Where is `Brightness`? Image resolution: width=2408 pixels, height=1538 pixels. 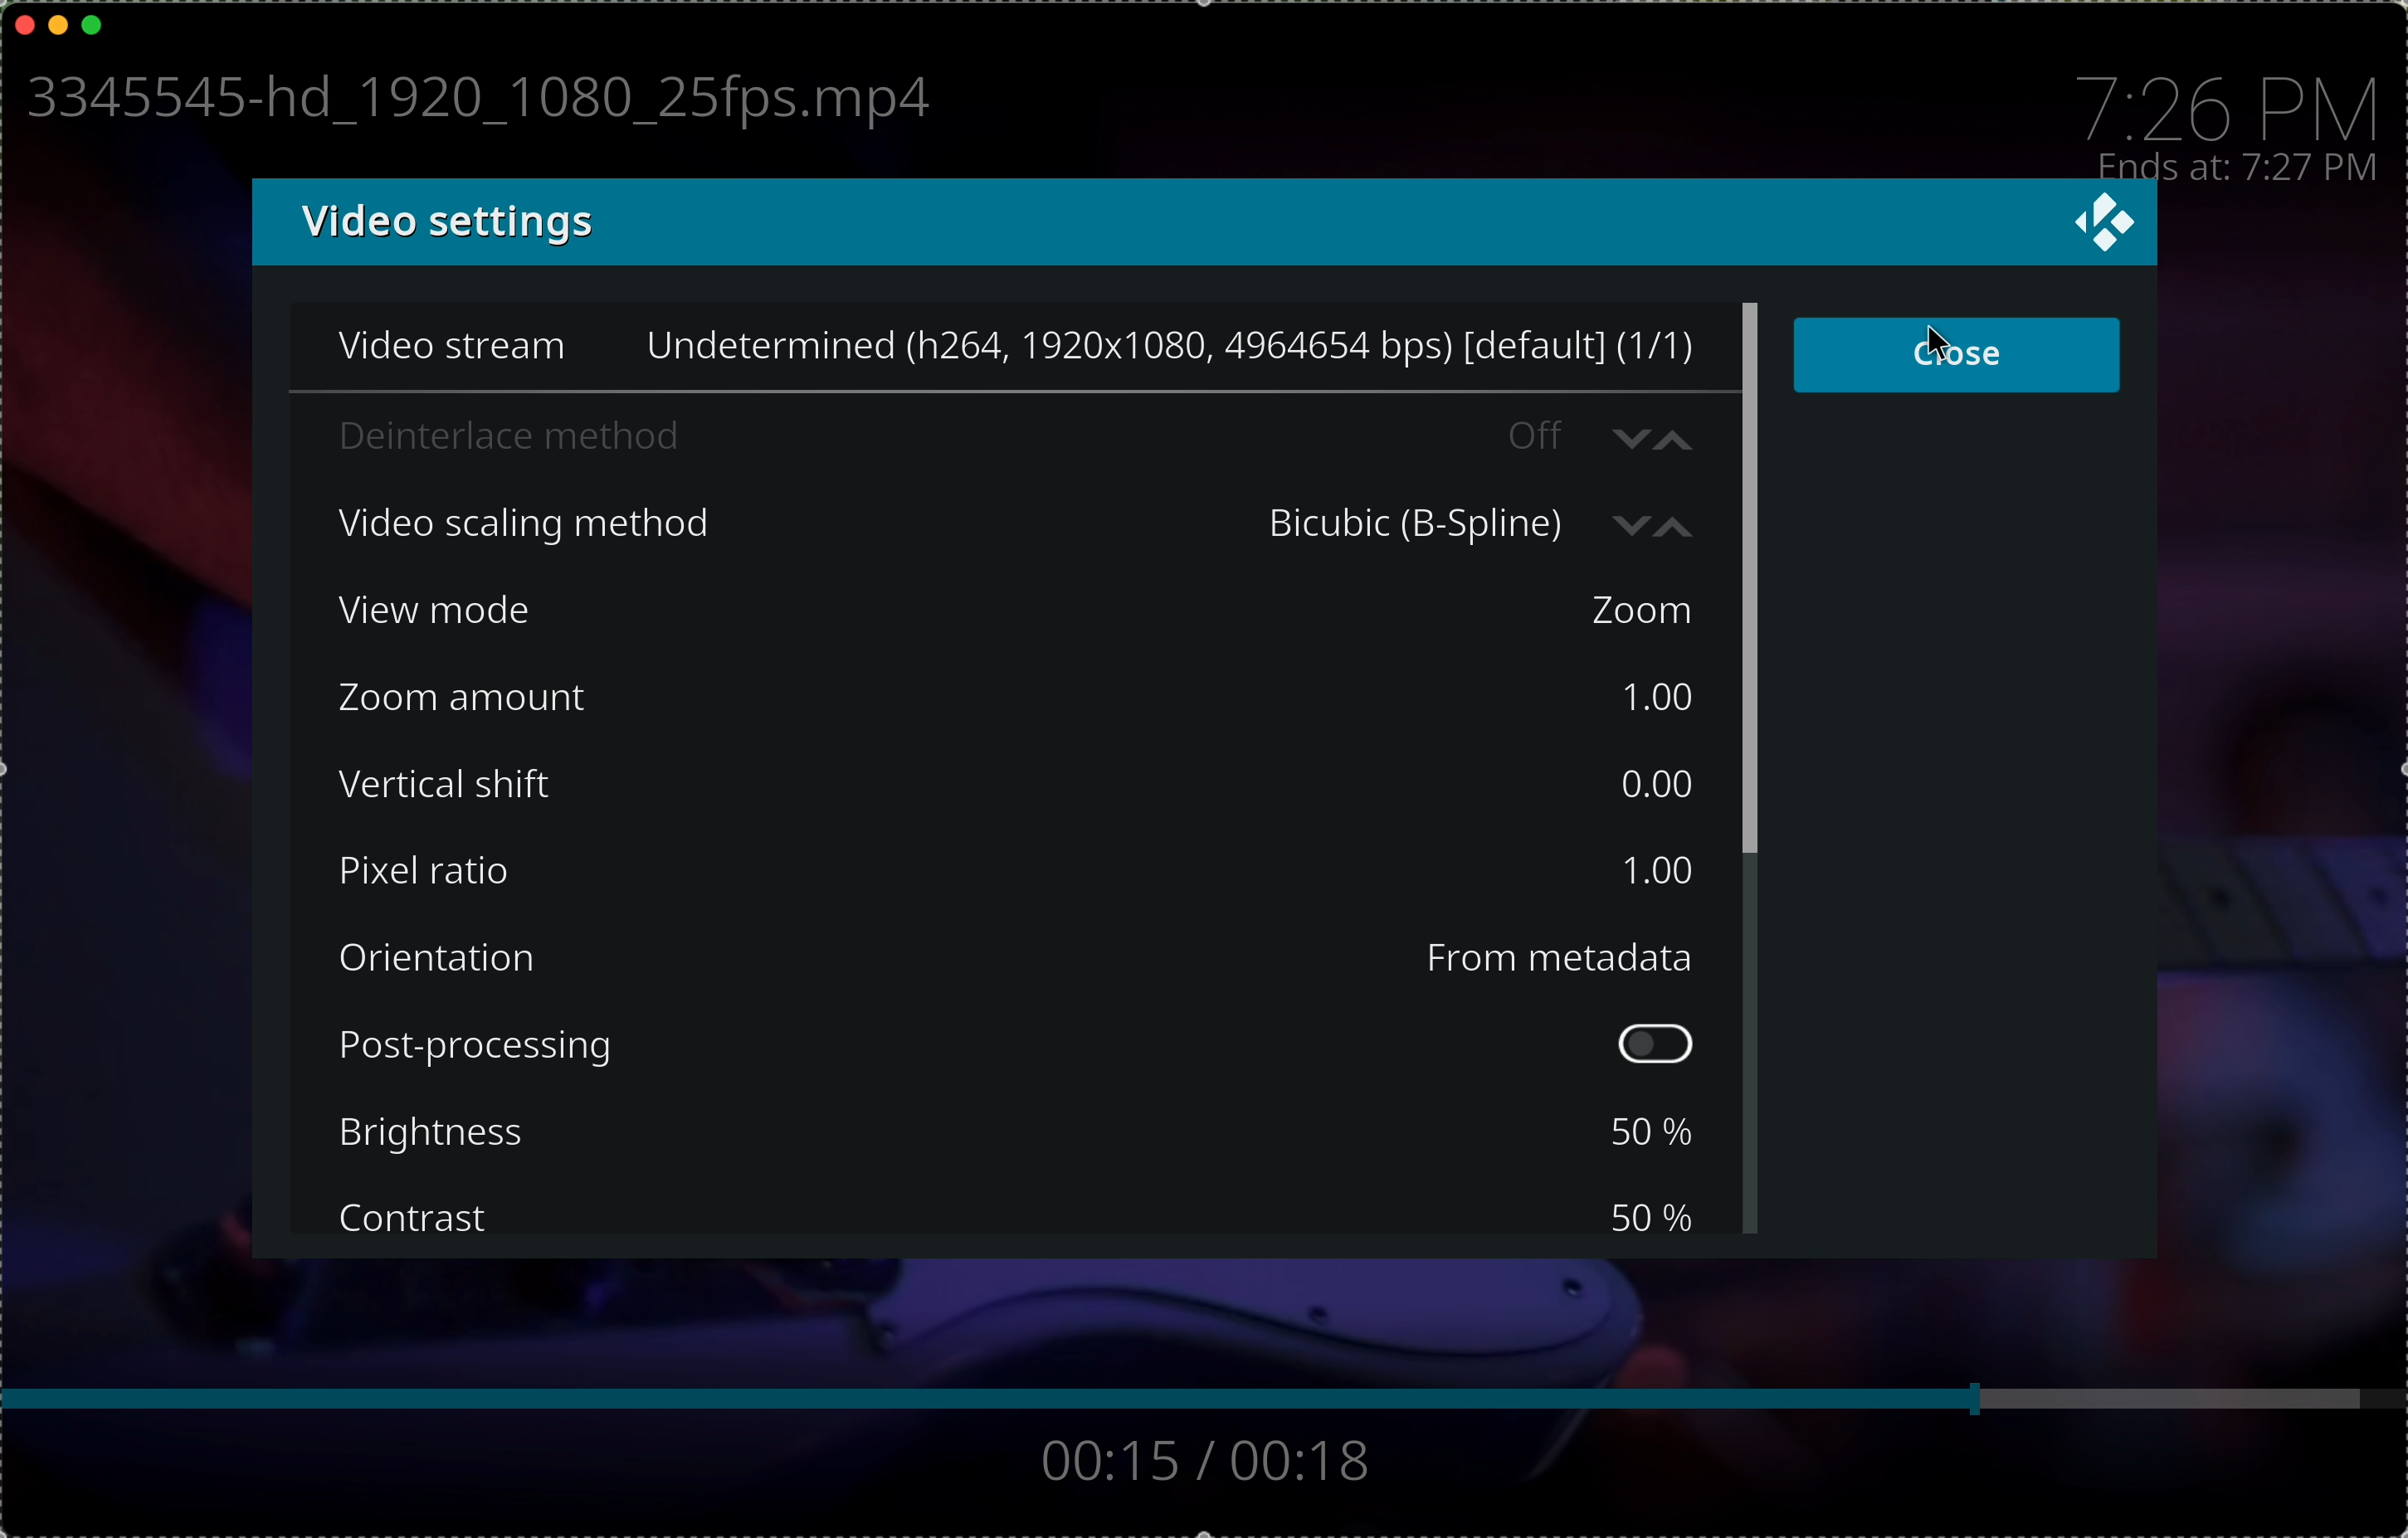 Brightness is located at coordinates (484, 1135).